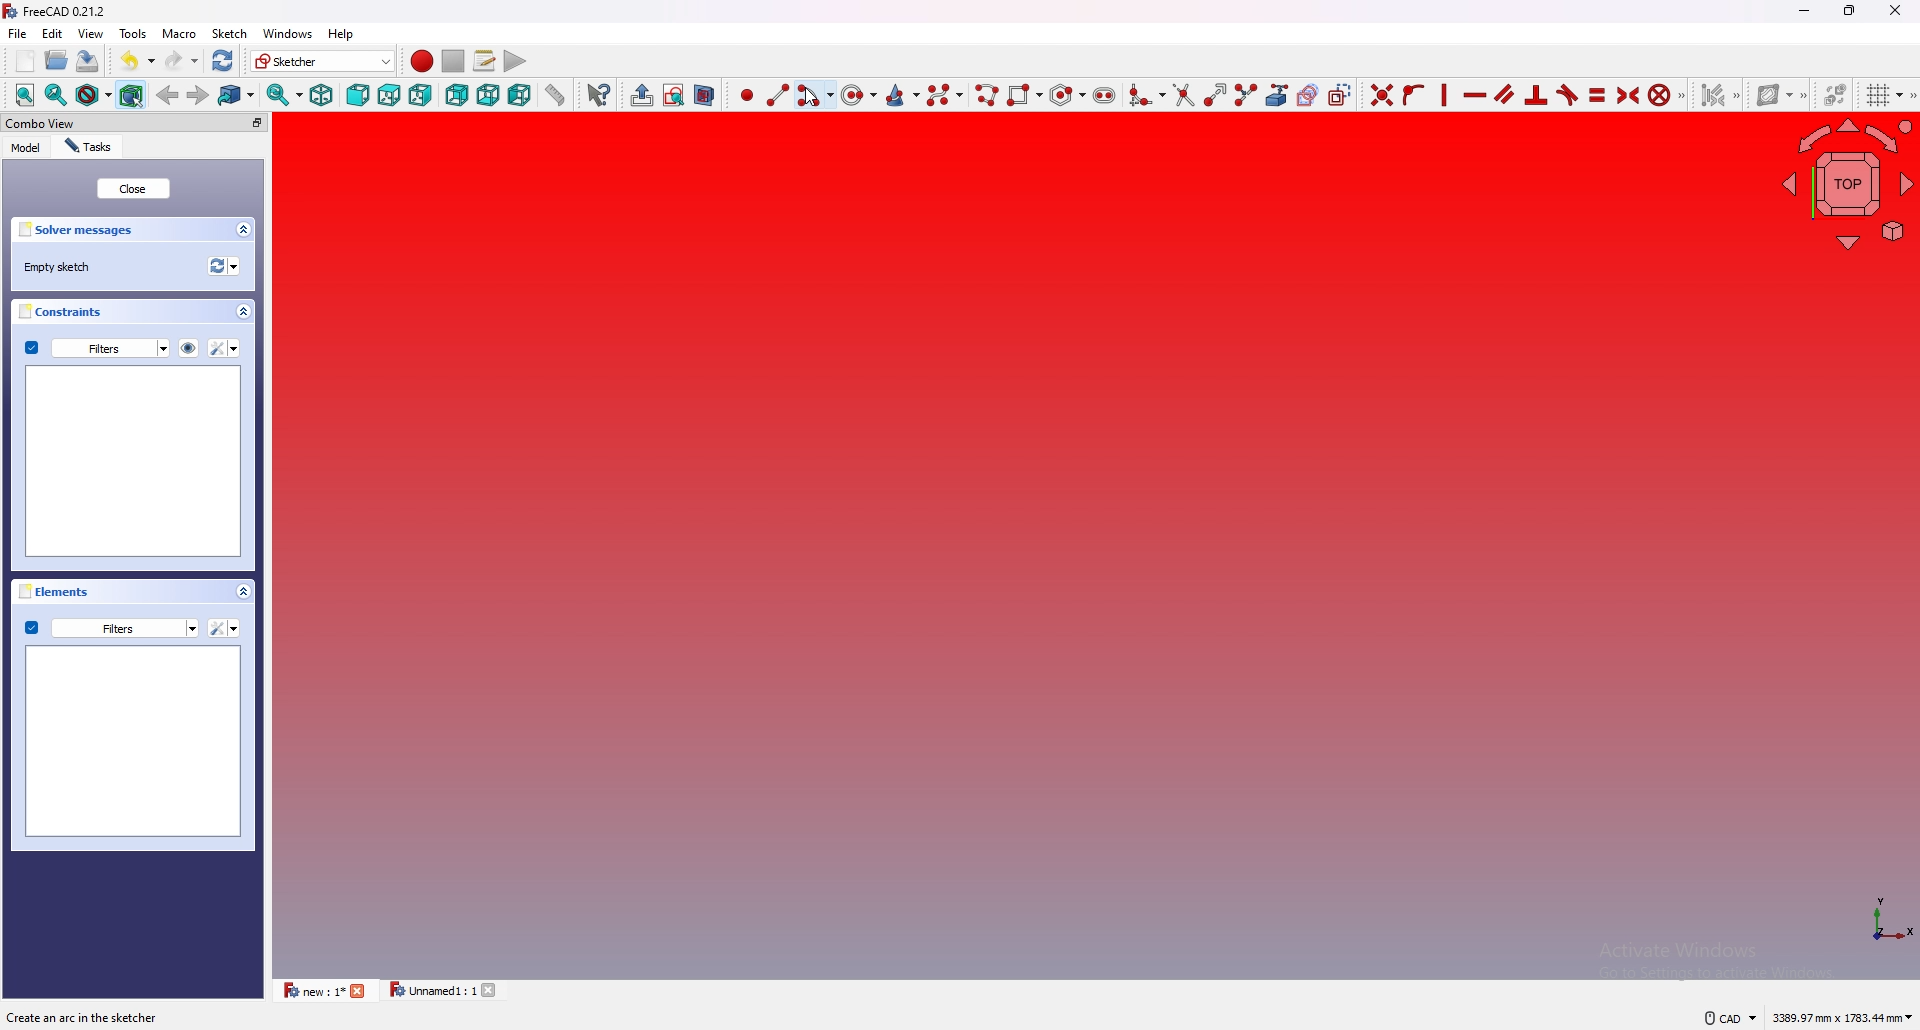 The image size is (1920, 1030). Describe the element at coordinates (1105, 95) in the screenshot. I see `create slot` at that location.